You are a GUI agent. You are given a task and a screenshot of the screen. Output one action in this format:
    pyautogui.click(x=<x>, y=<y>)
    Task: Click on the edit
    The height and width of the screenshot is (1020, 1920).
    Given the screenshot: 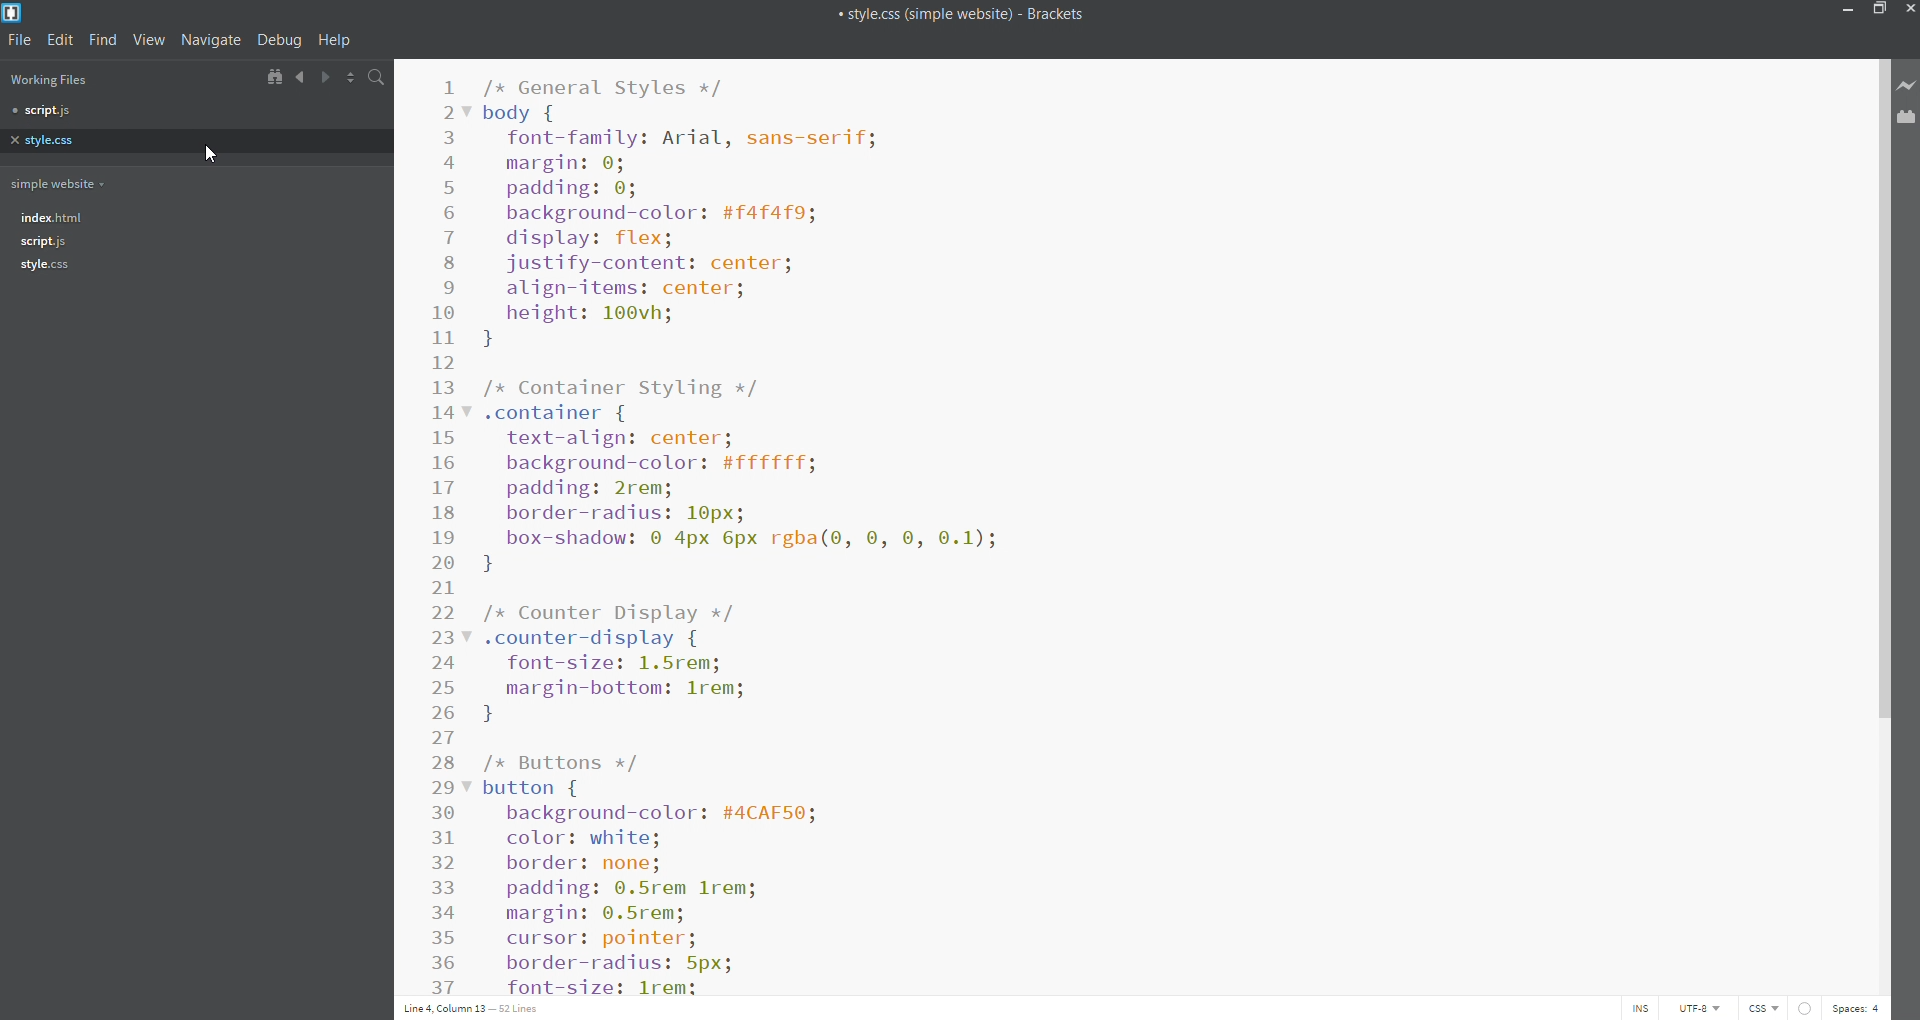 What is the action you would take?
    pyautogui.click(x=63, y=41)
    